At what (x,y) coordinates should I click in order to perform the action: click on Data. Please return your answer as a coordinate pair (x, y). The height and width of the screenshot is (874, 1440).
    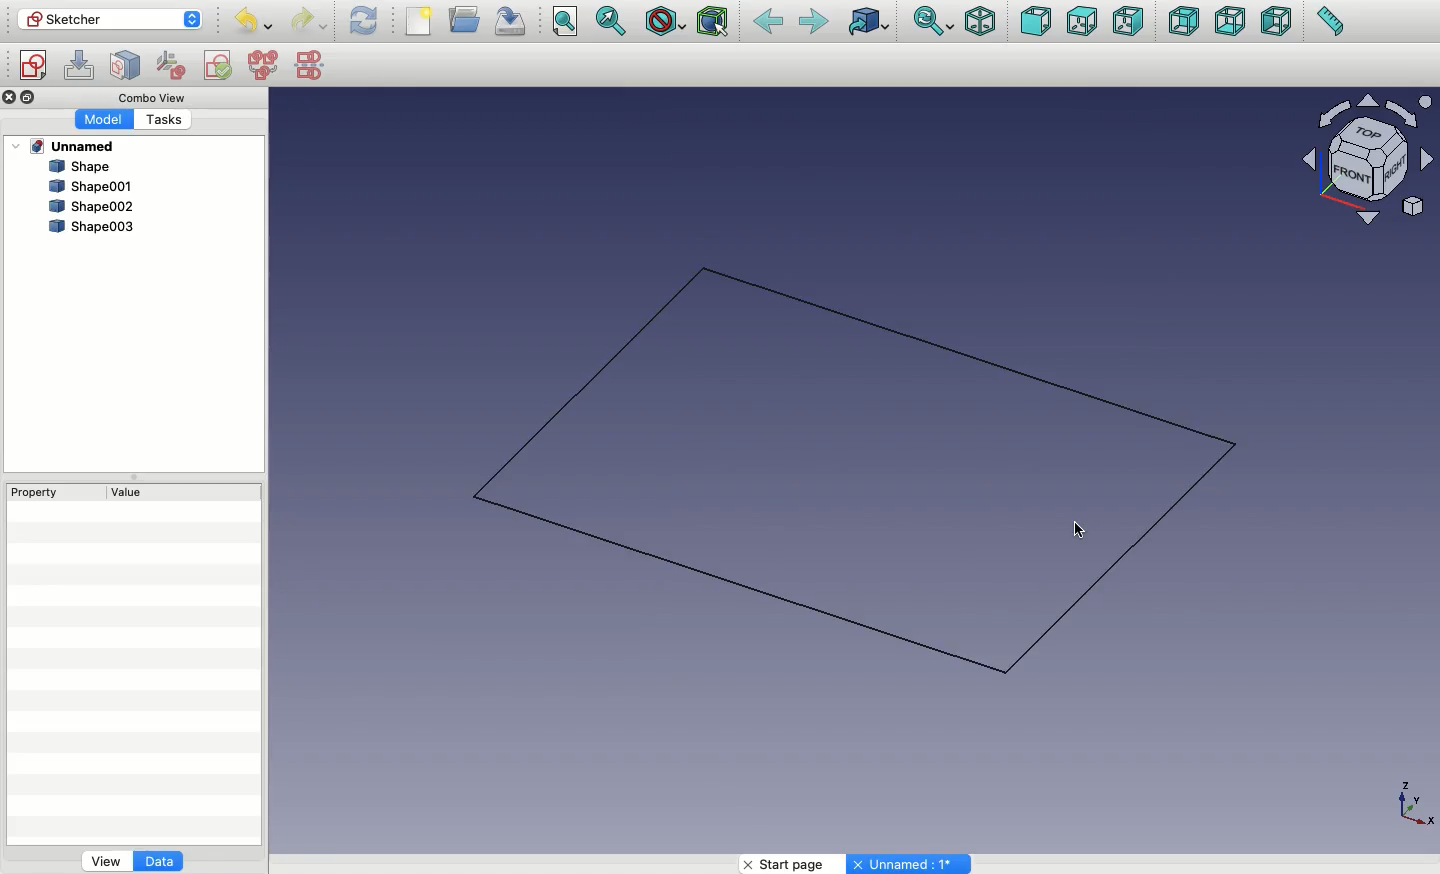
    Looking at the image, I should click on (160, 860).